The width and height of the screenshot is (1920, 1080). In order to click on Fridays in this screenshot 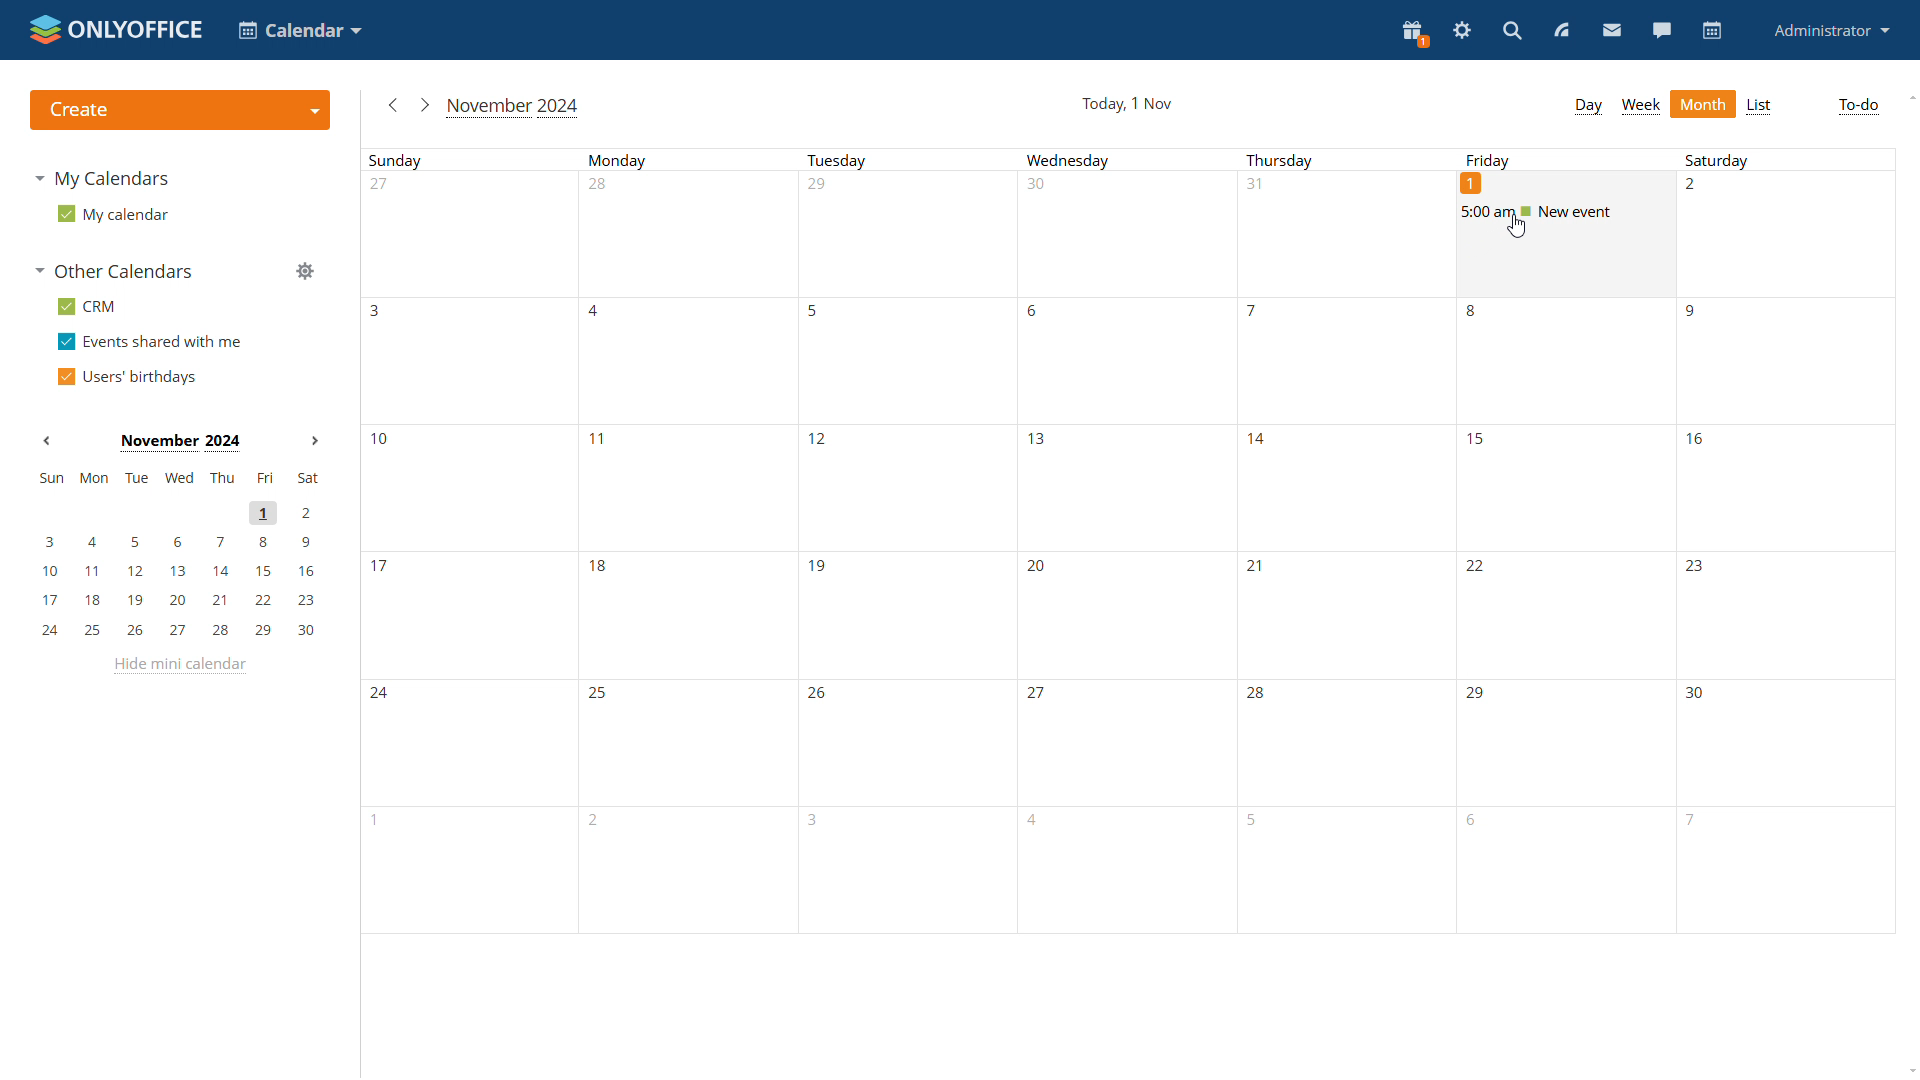, I will do `click(1559, 618)`.